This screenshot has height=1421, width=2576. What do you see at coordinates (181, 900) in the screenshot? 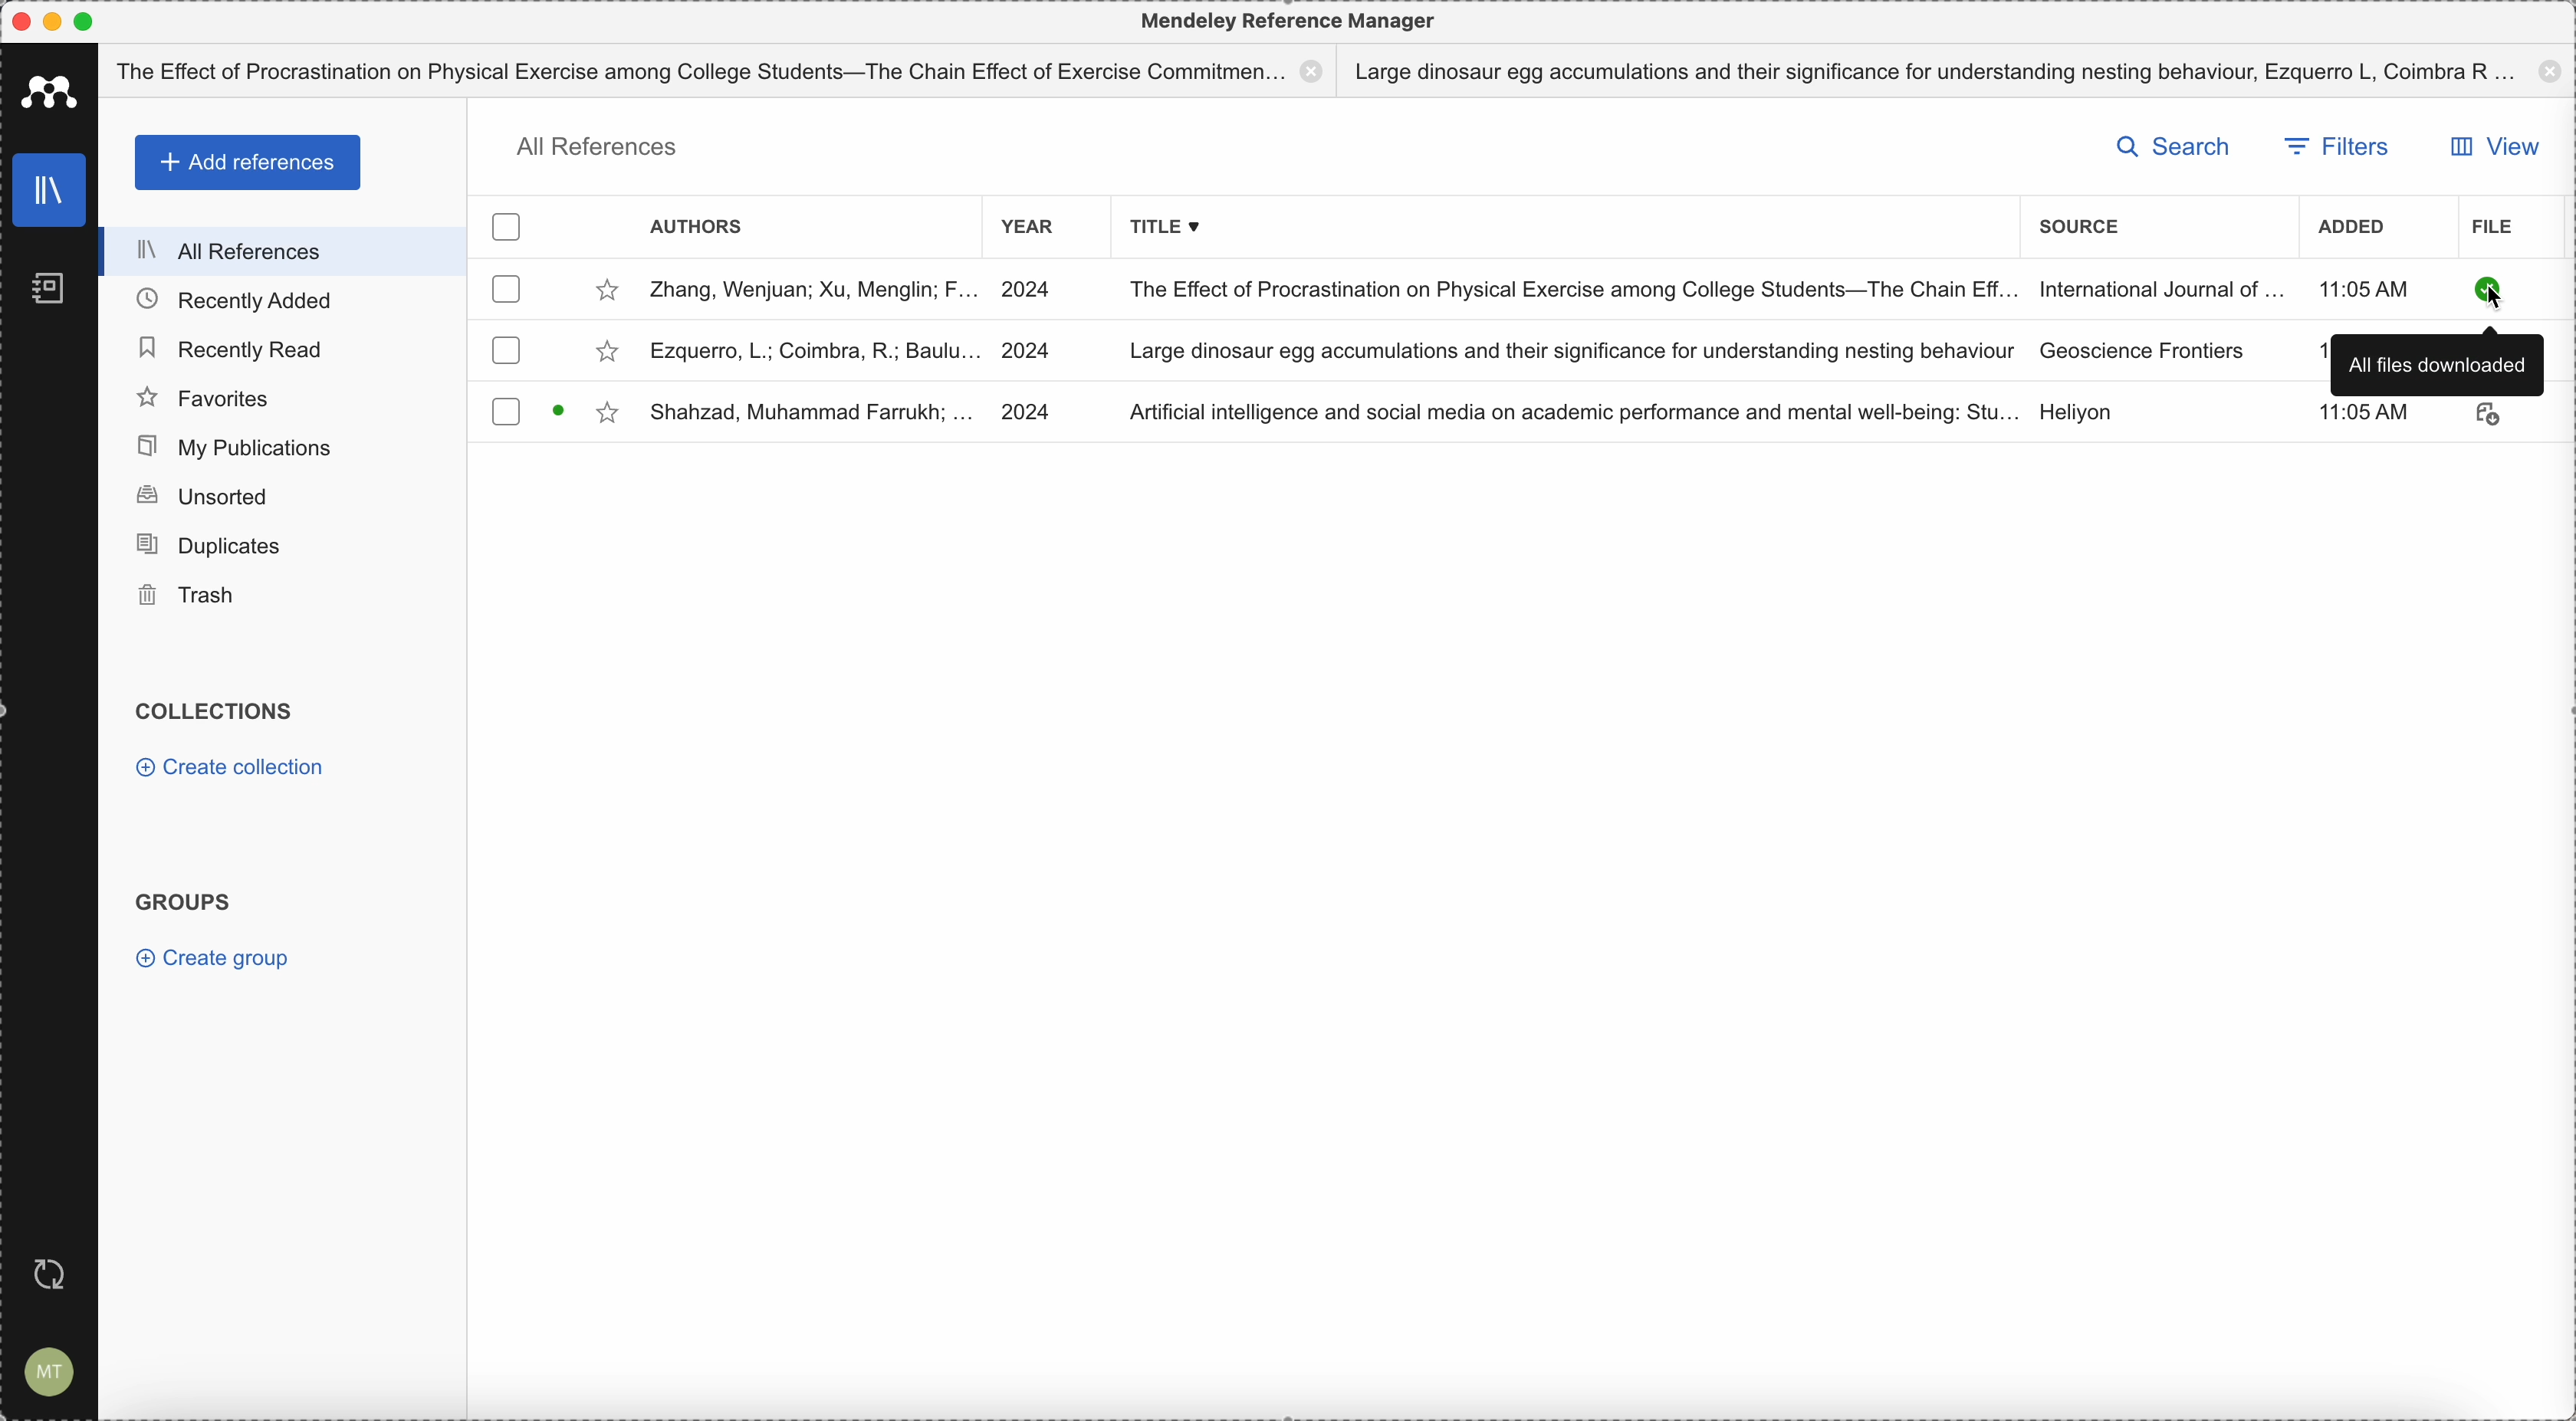
I see `groups` at bounding box center [181, 900].